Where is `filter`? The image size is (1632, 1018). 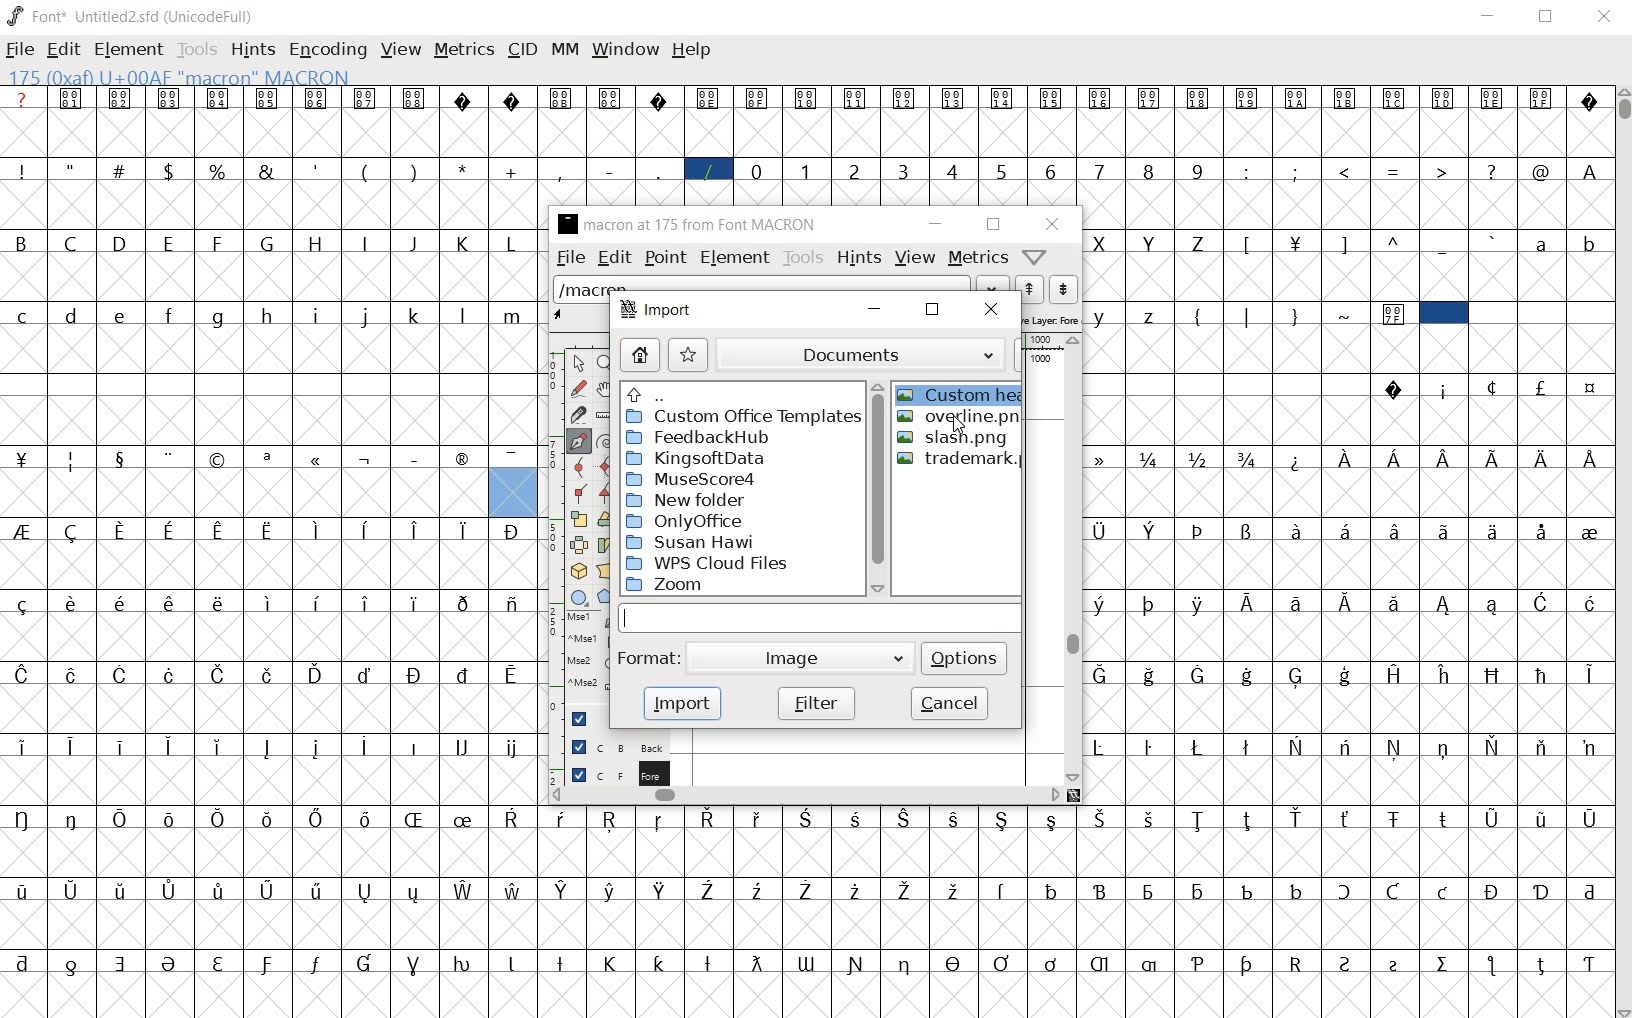
filter is located at coordinates (816, 703).